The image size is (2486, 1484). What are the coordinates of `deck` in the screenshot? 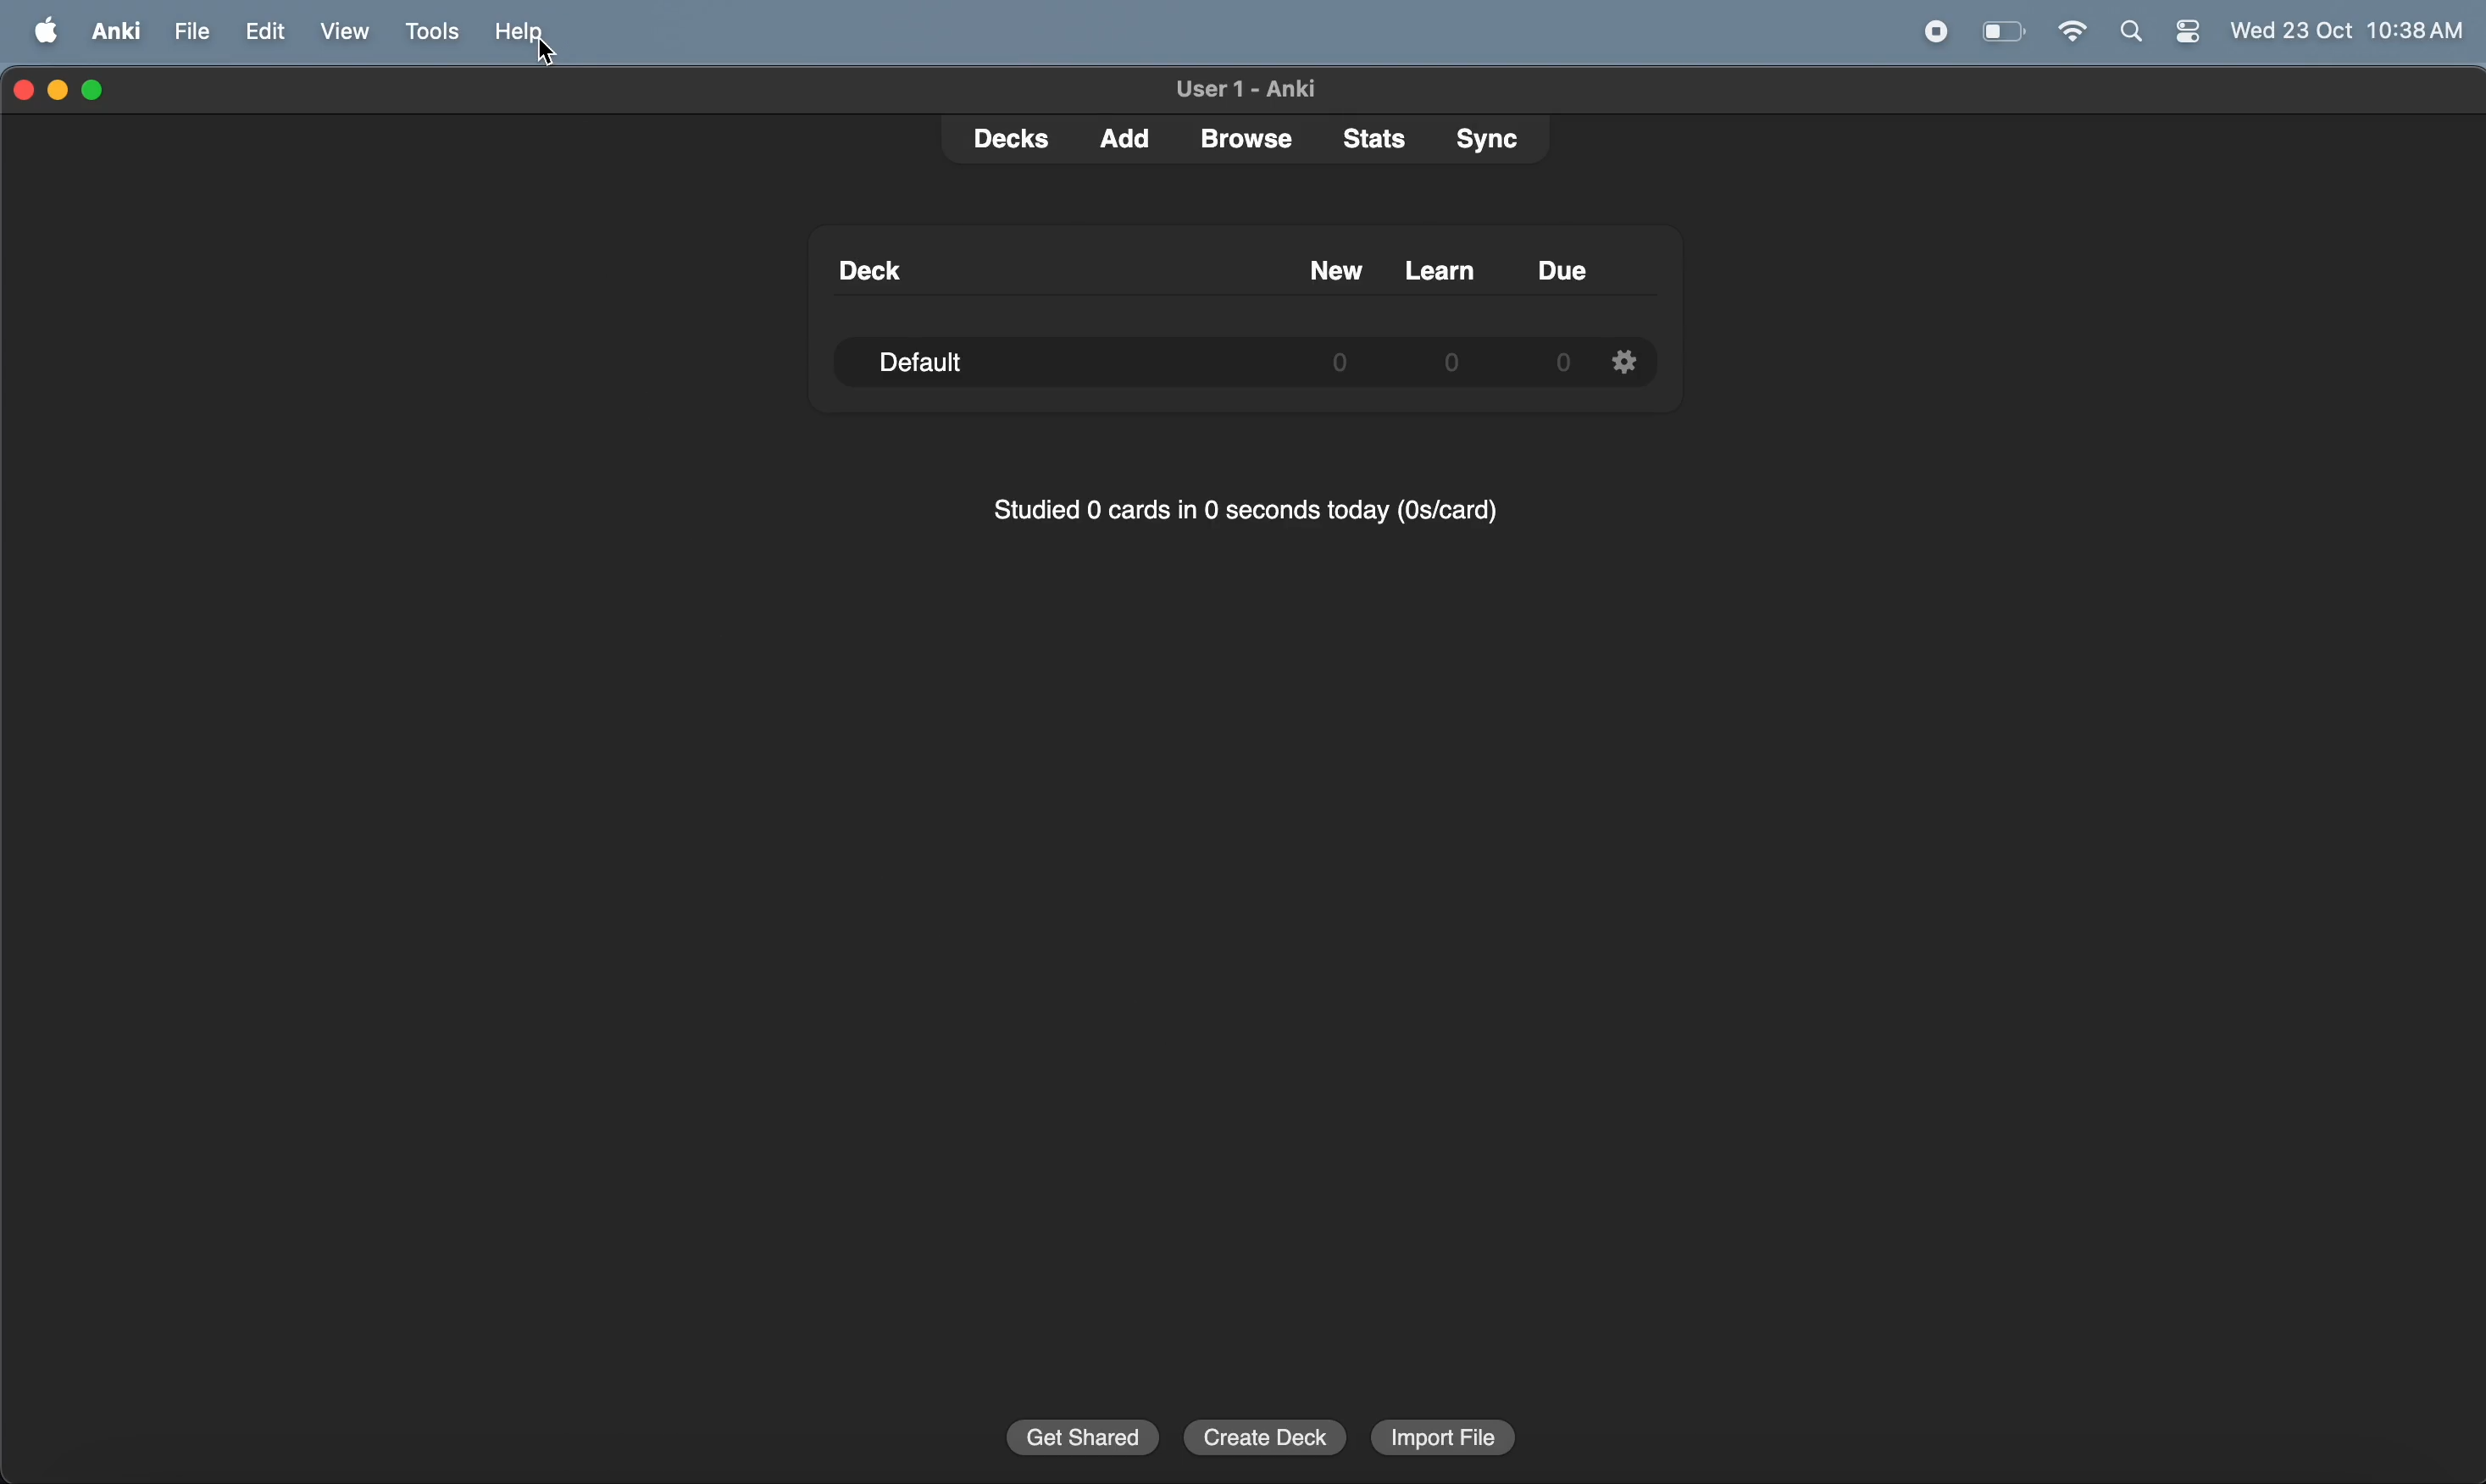 It's located at (866, 271).